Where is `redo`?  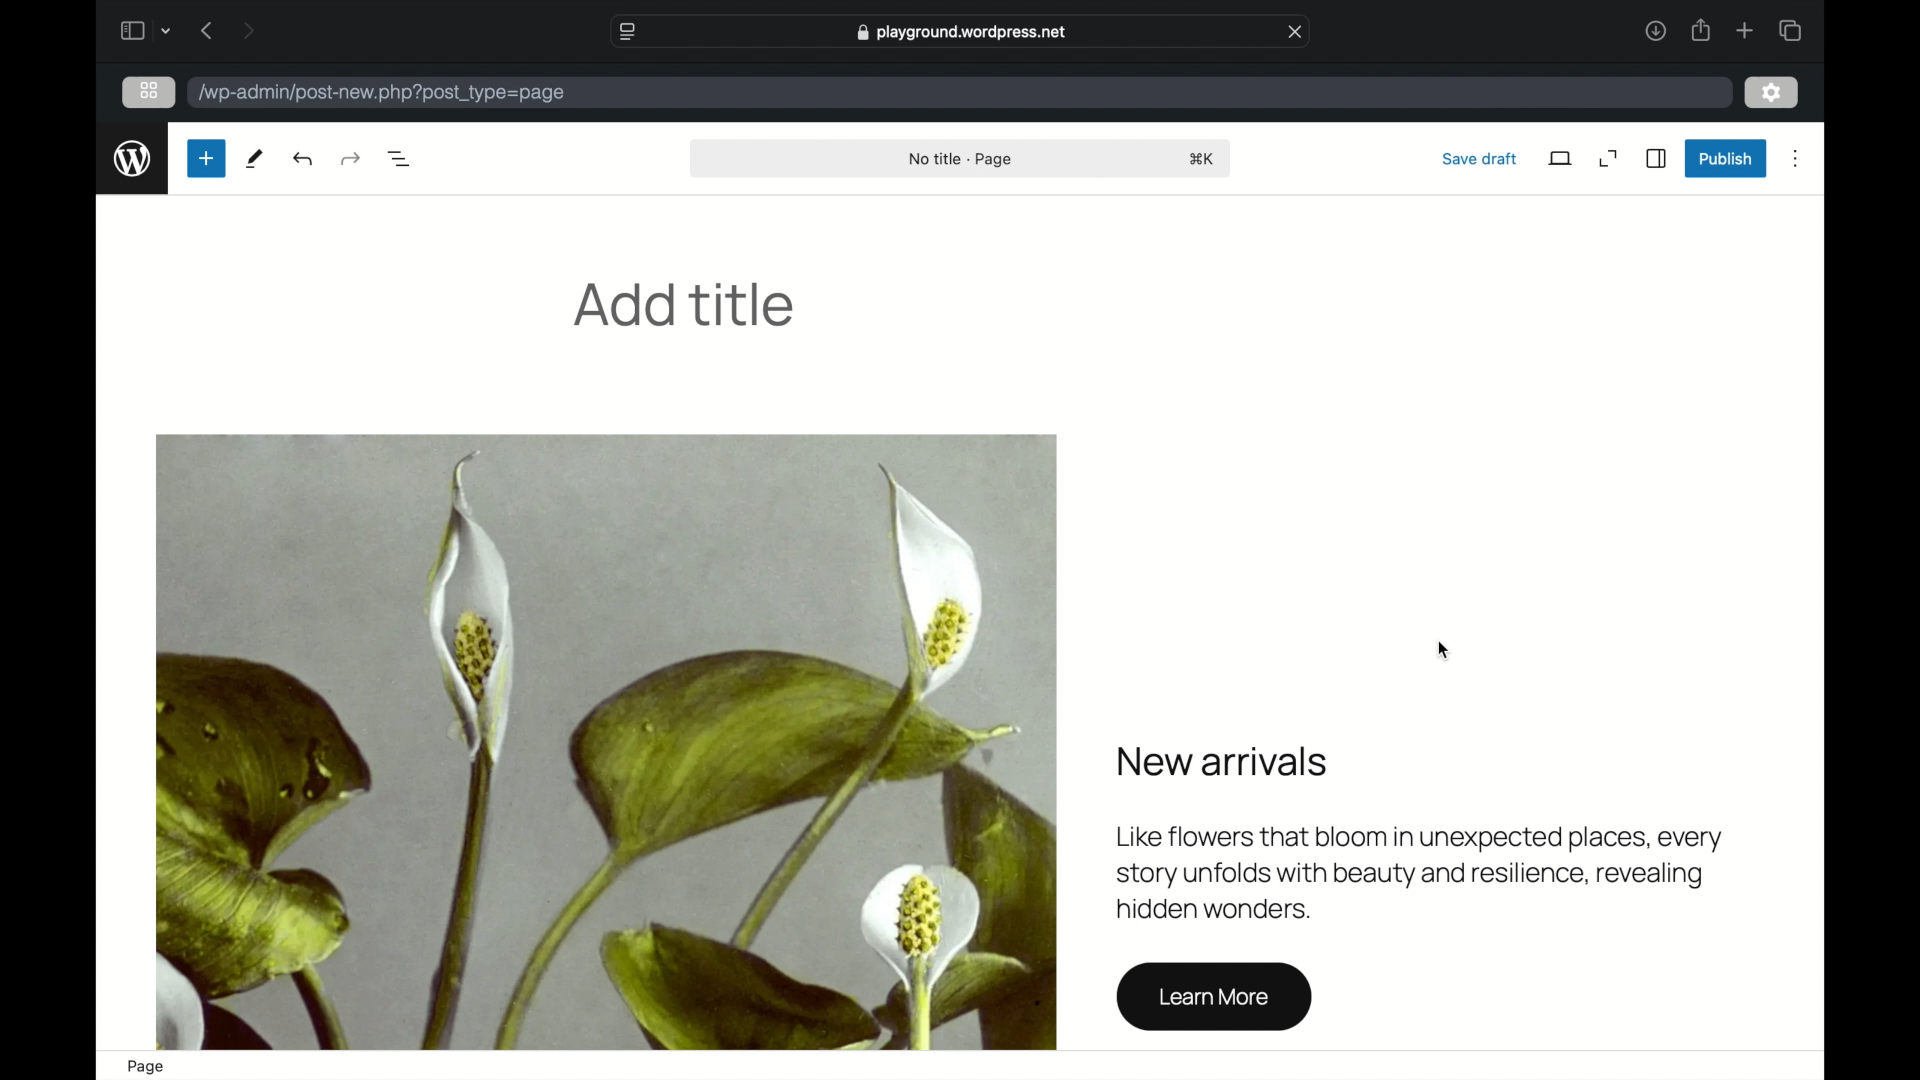 redo is located at coordinates (305, 159).